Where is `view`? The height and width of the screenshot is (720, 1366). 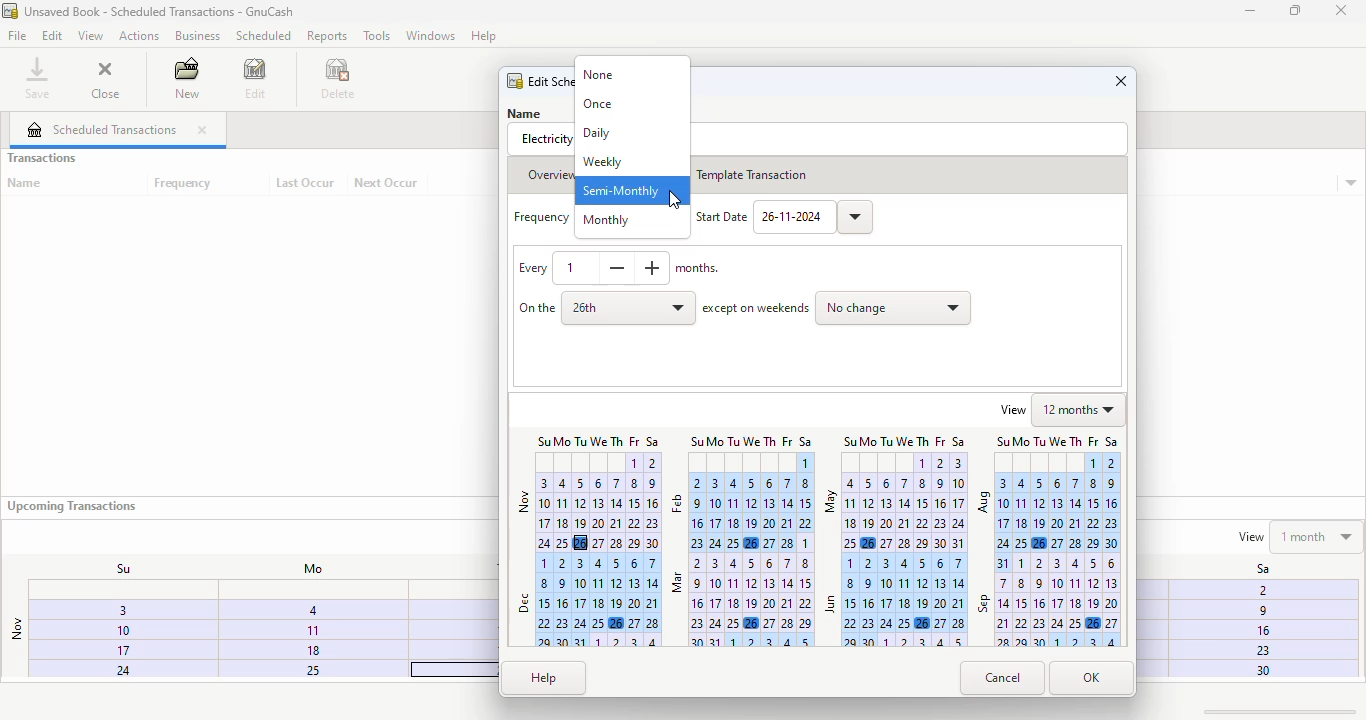 view is located at coordinates (1013, 409).